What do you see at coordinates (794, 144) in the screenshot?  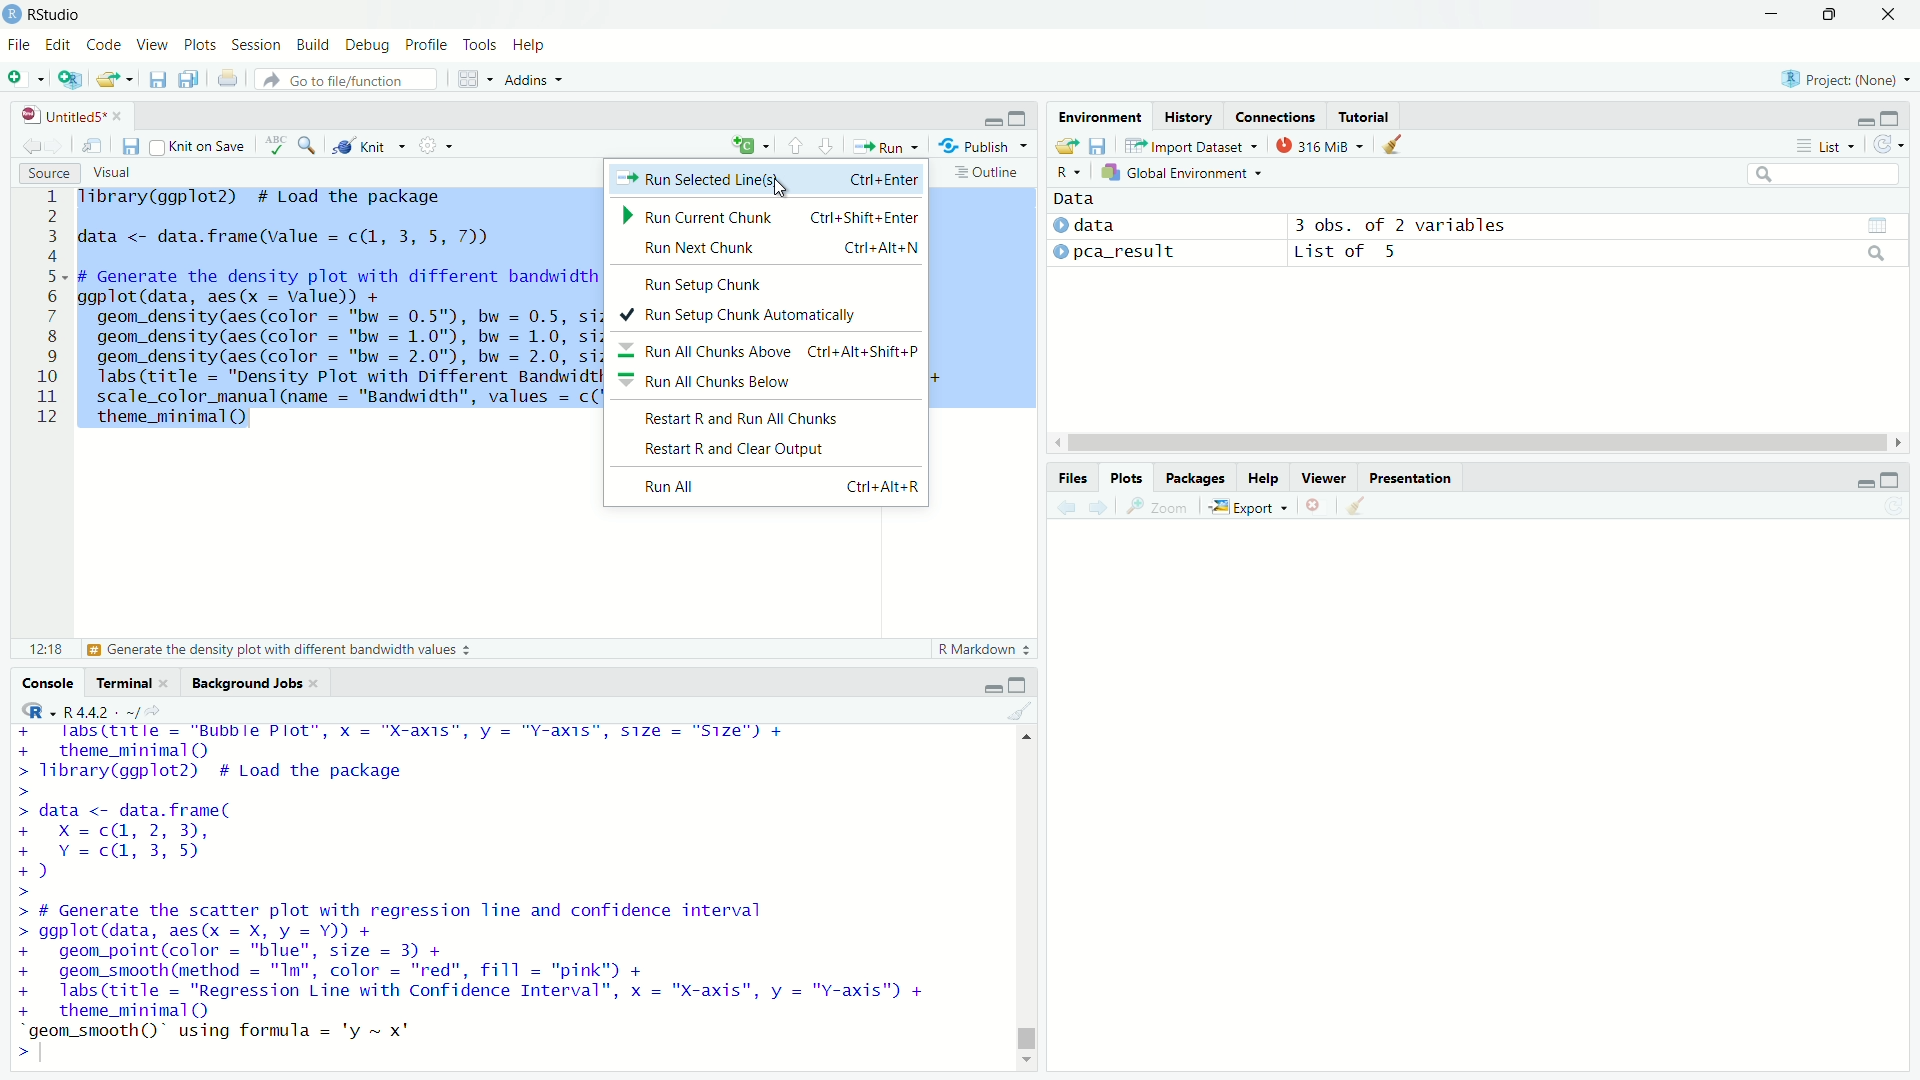 I see `Go to previous section/chunk` at bounding box center [794, 144].